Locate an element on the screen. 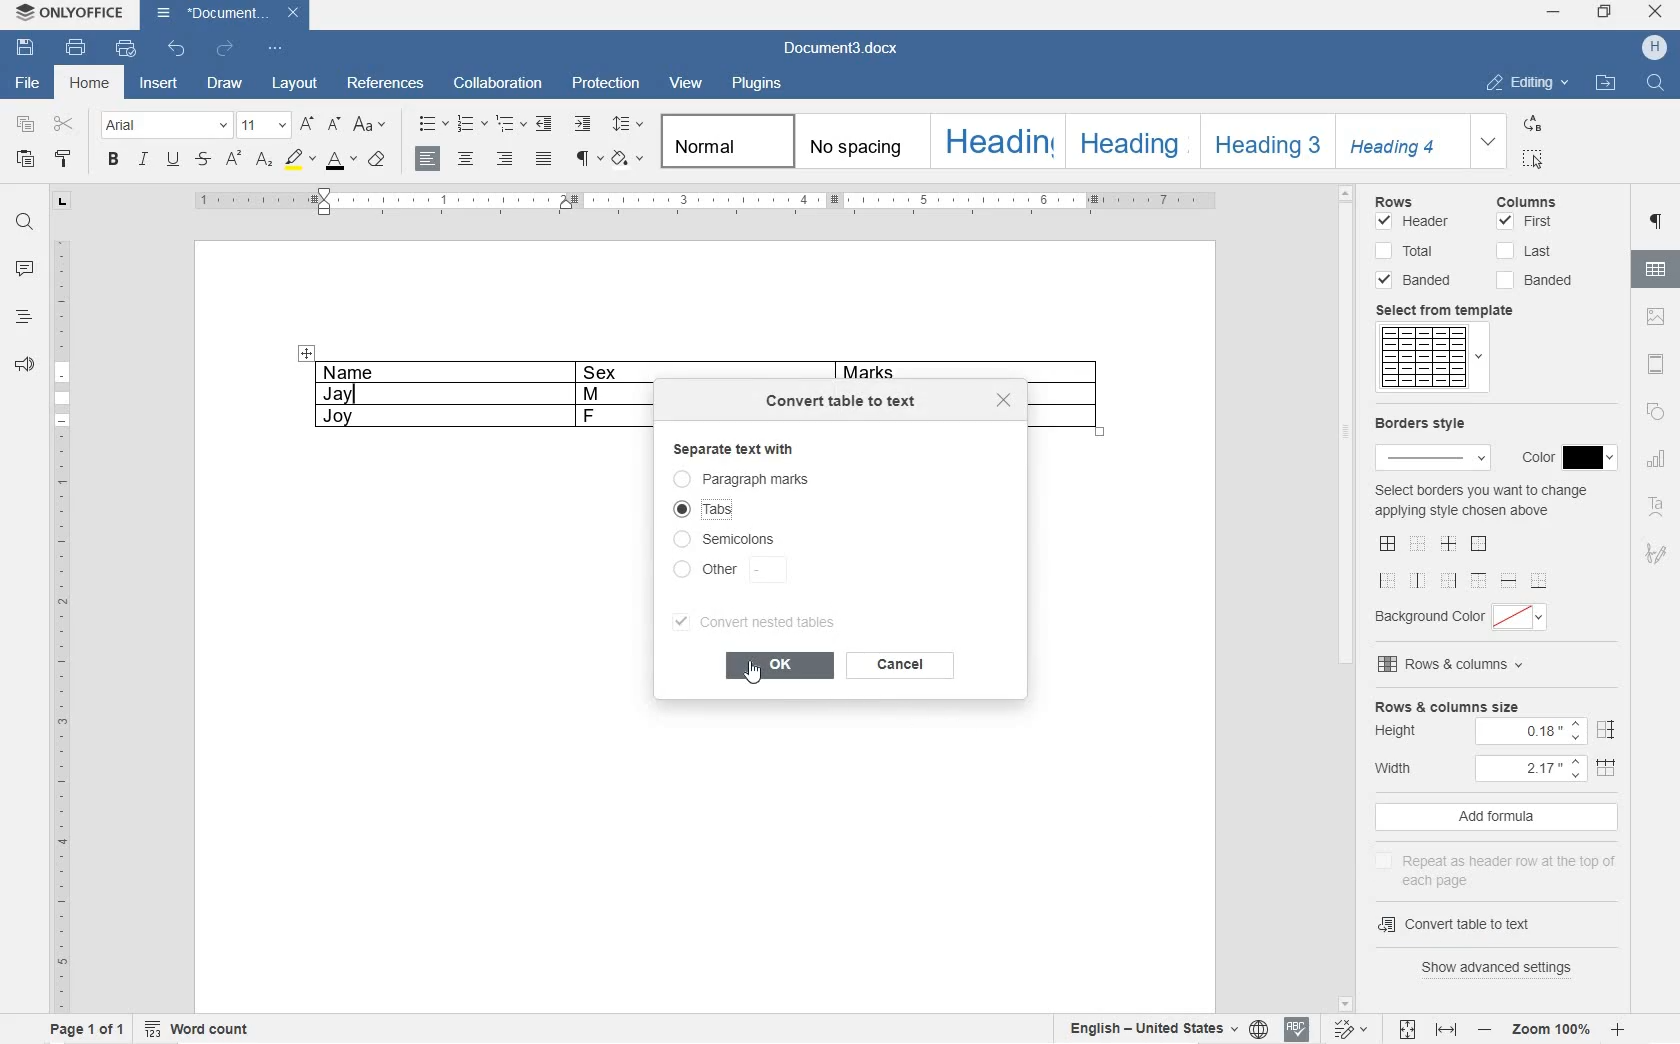 The image size is (1680, 1044). INCREMENT FONT SIZE is located at coordinates (308, 125).